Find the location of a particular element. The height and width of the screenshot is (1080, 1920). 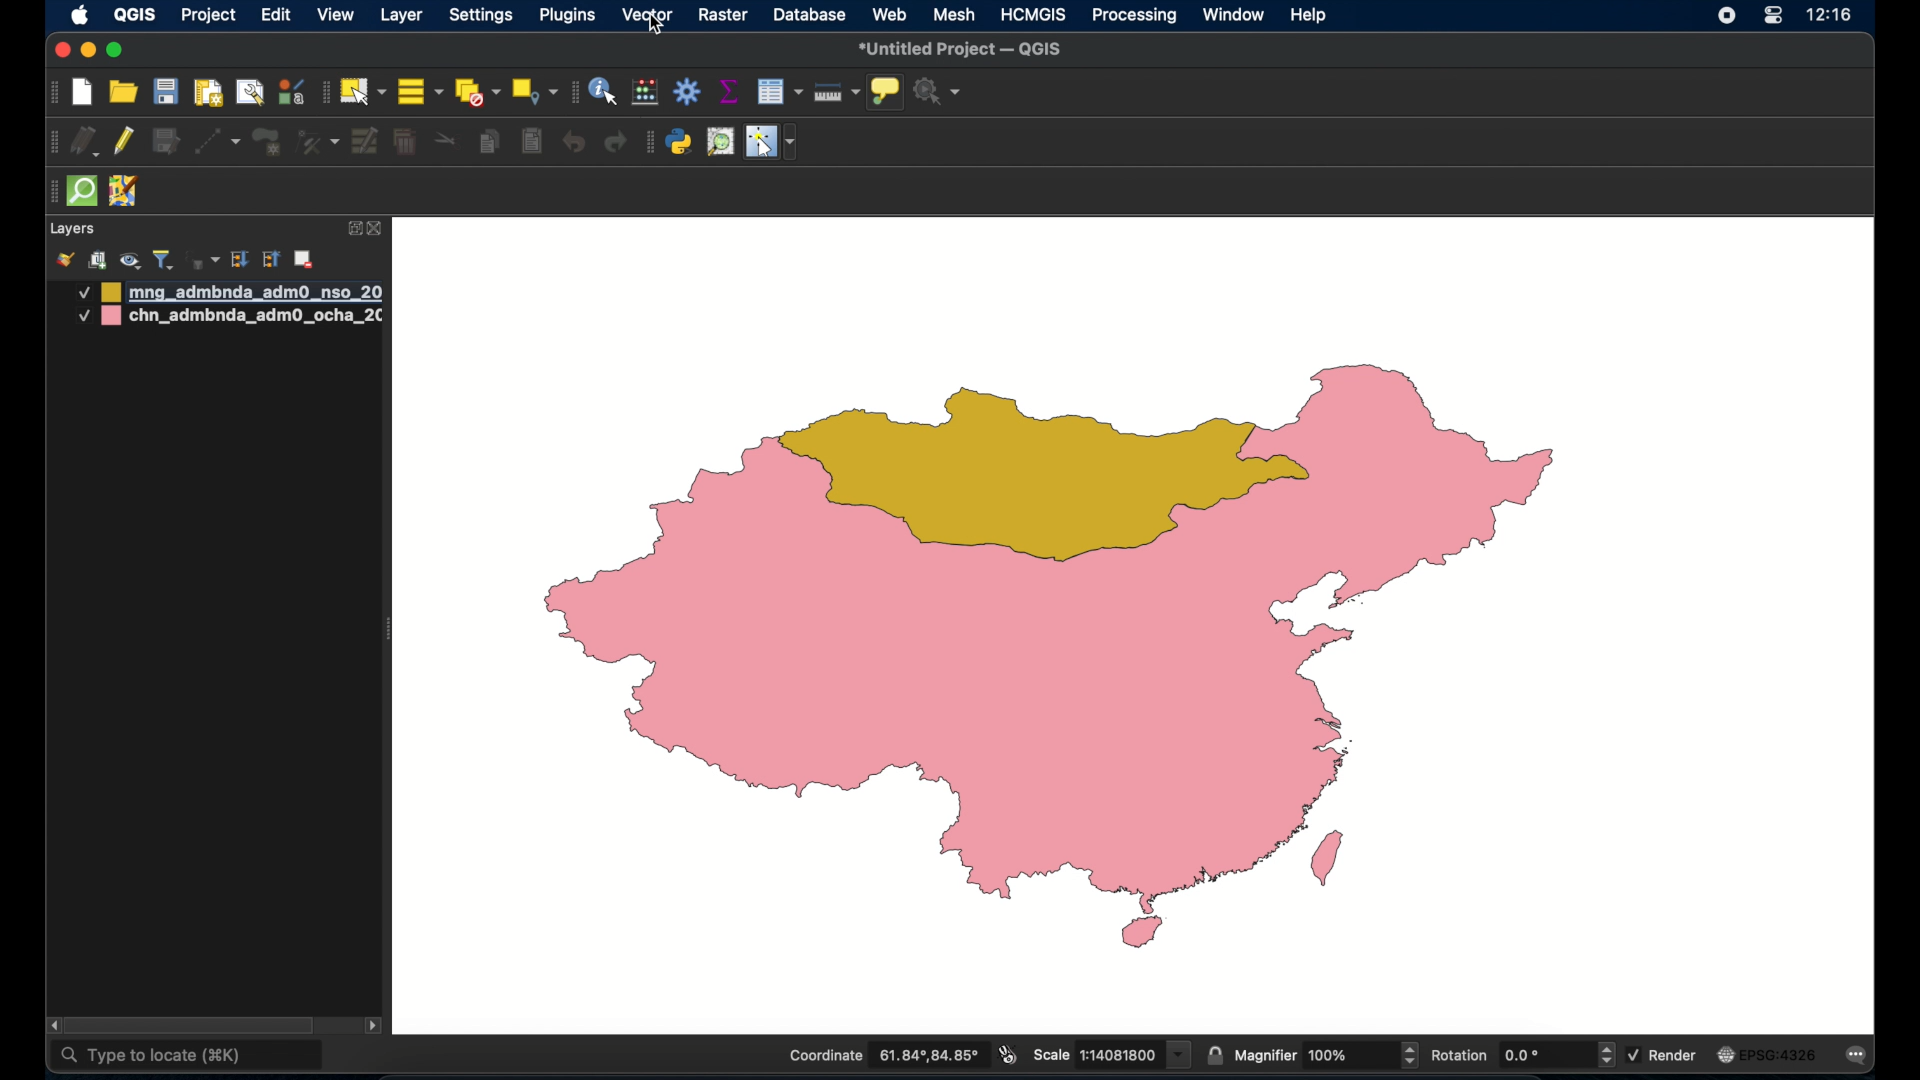

deselect all features is located at coordinates (477, 93).